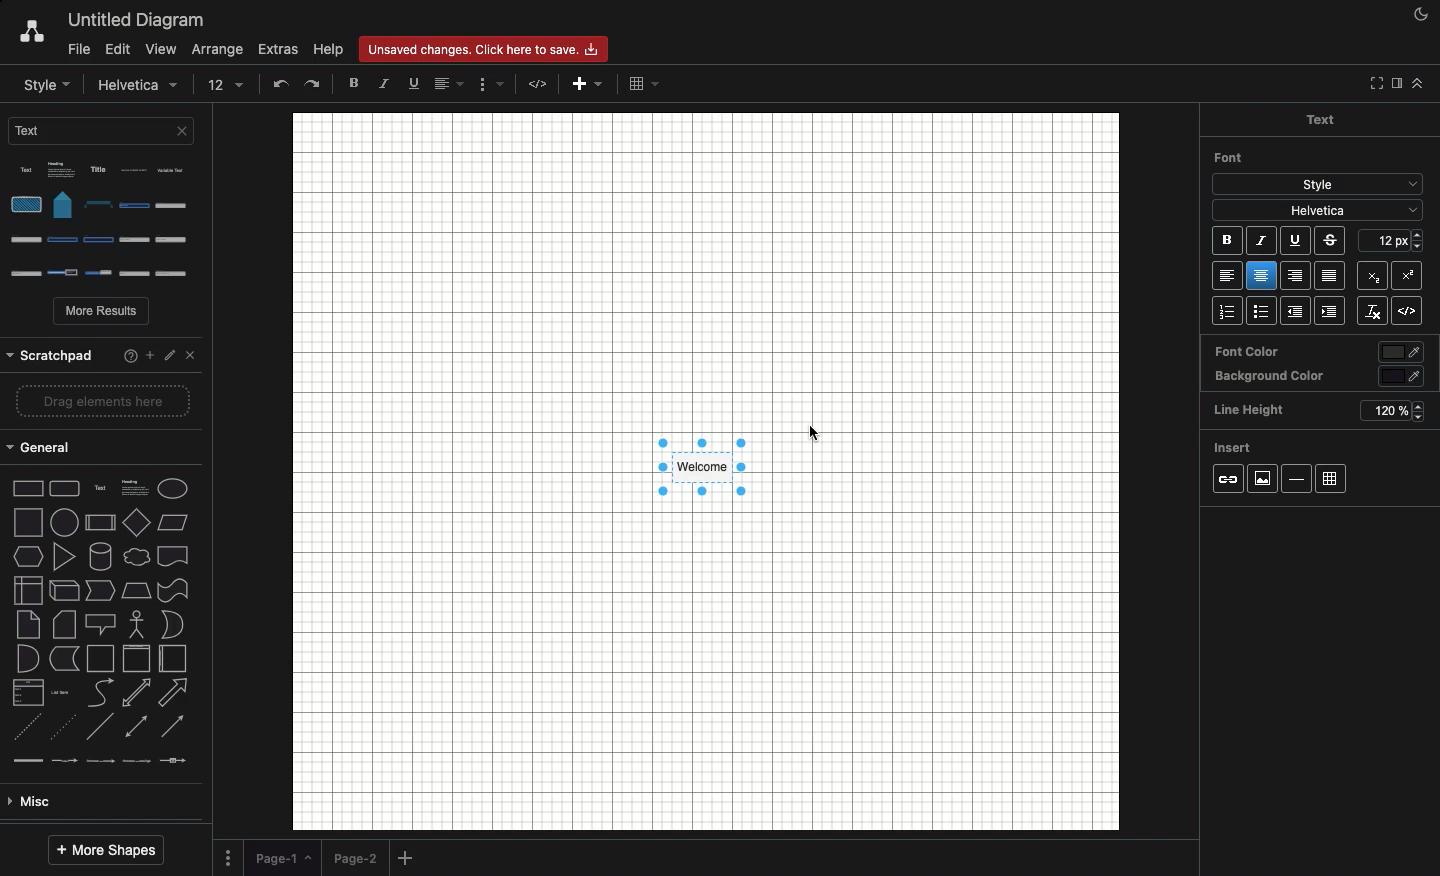 The width and height of the screenshot is (1440, 876). What do you see at coordinates (1297, 478) in the screenshot?
I see `Horizontal rule` at bounding box center [1297, 478].